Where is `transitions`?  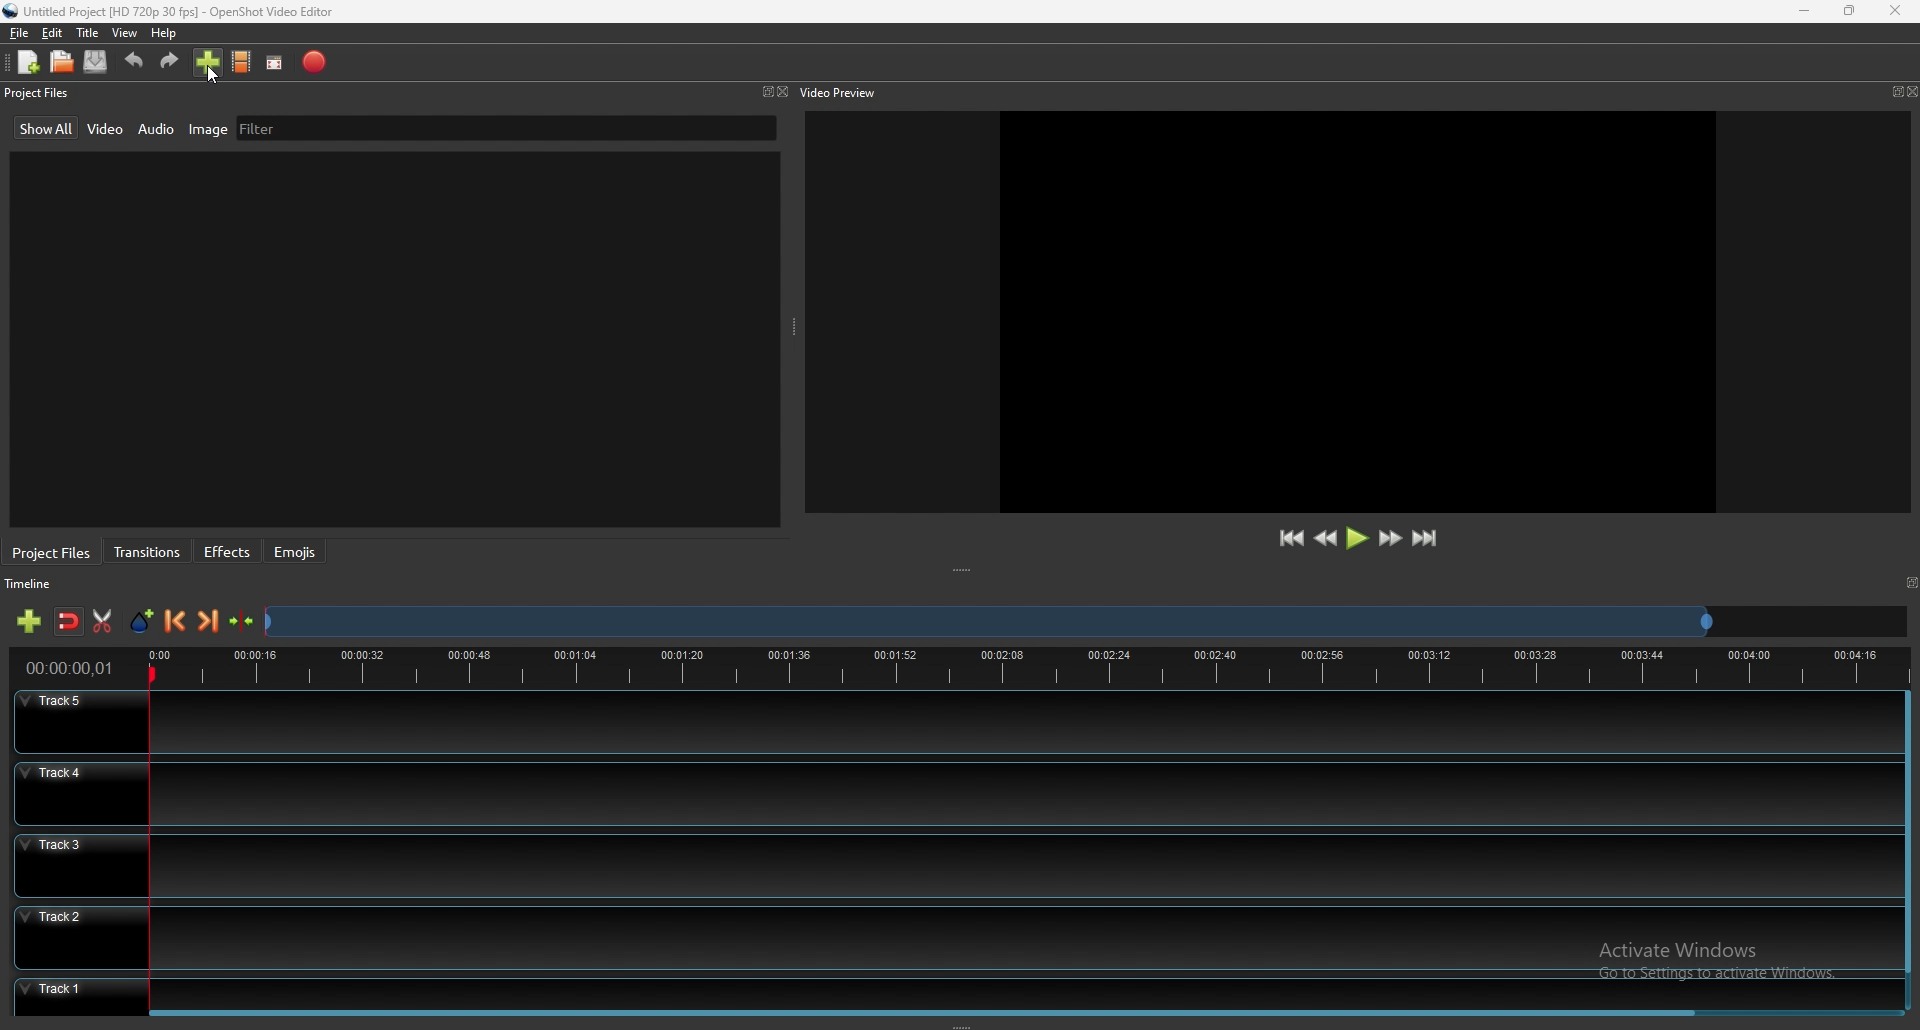 transitions is located at coordinates (148, 553).